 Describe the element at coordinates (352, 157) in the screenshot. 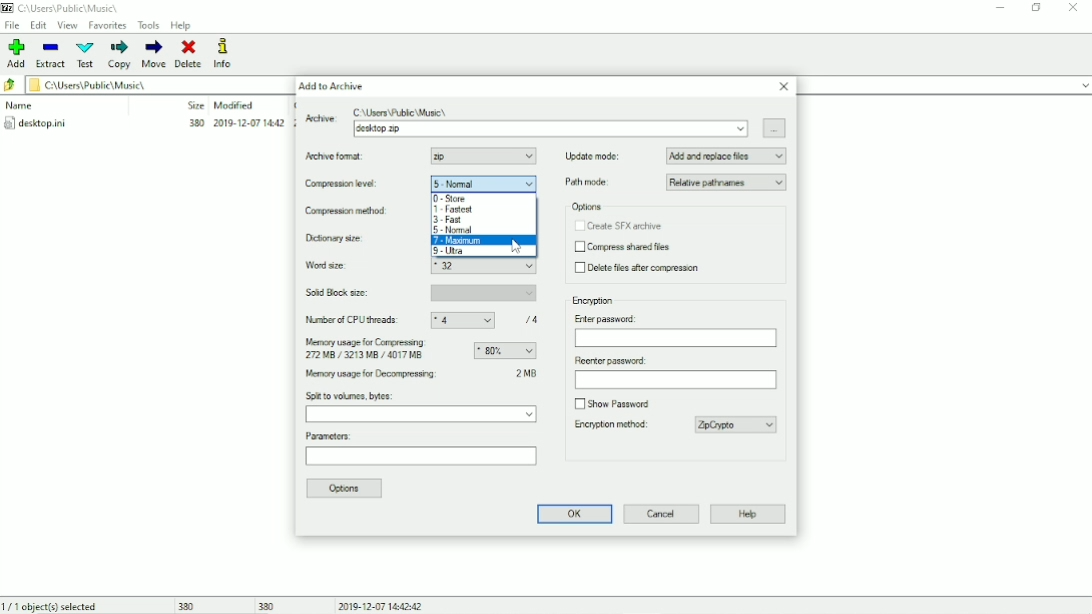

I see `Archive format` at that location.